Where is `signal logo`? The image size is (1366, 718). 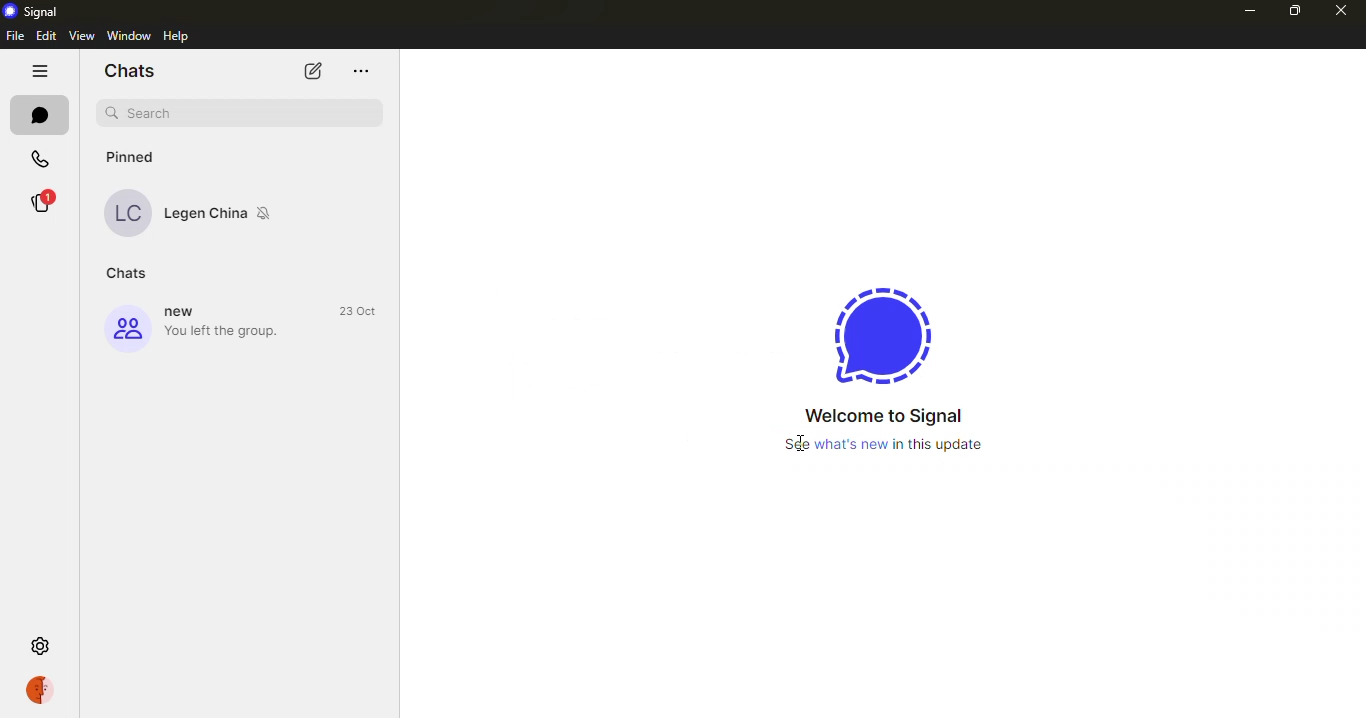 signal logo is located at coordinates (871, 333).